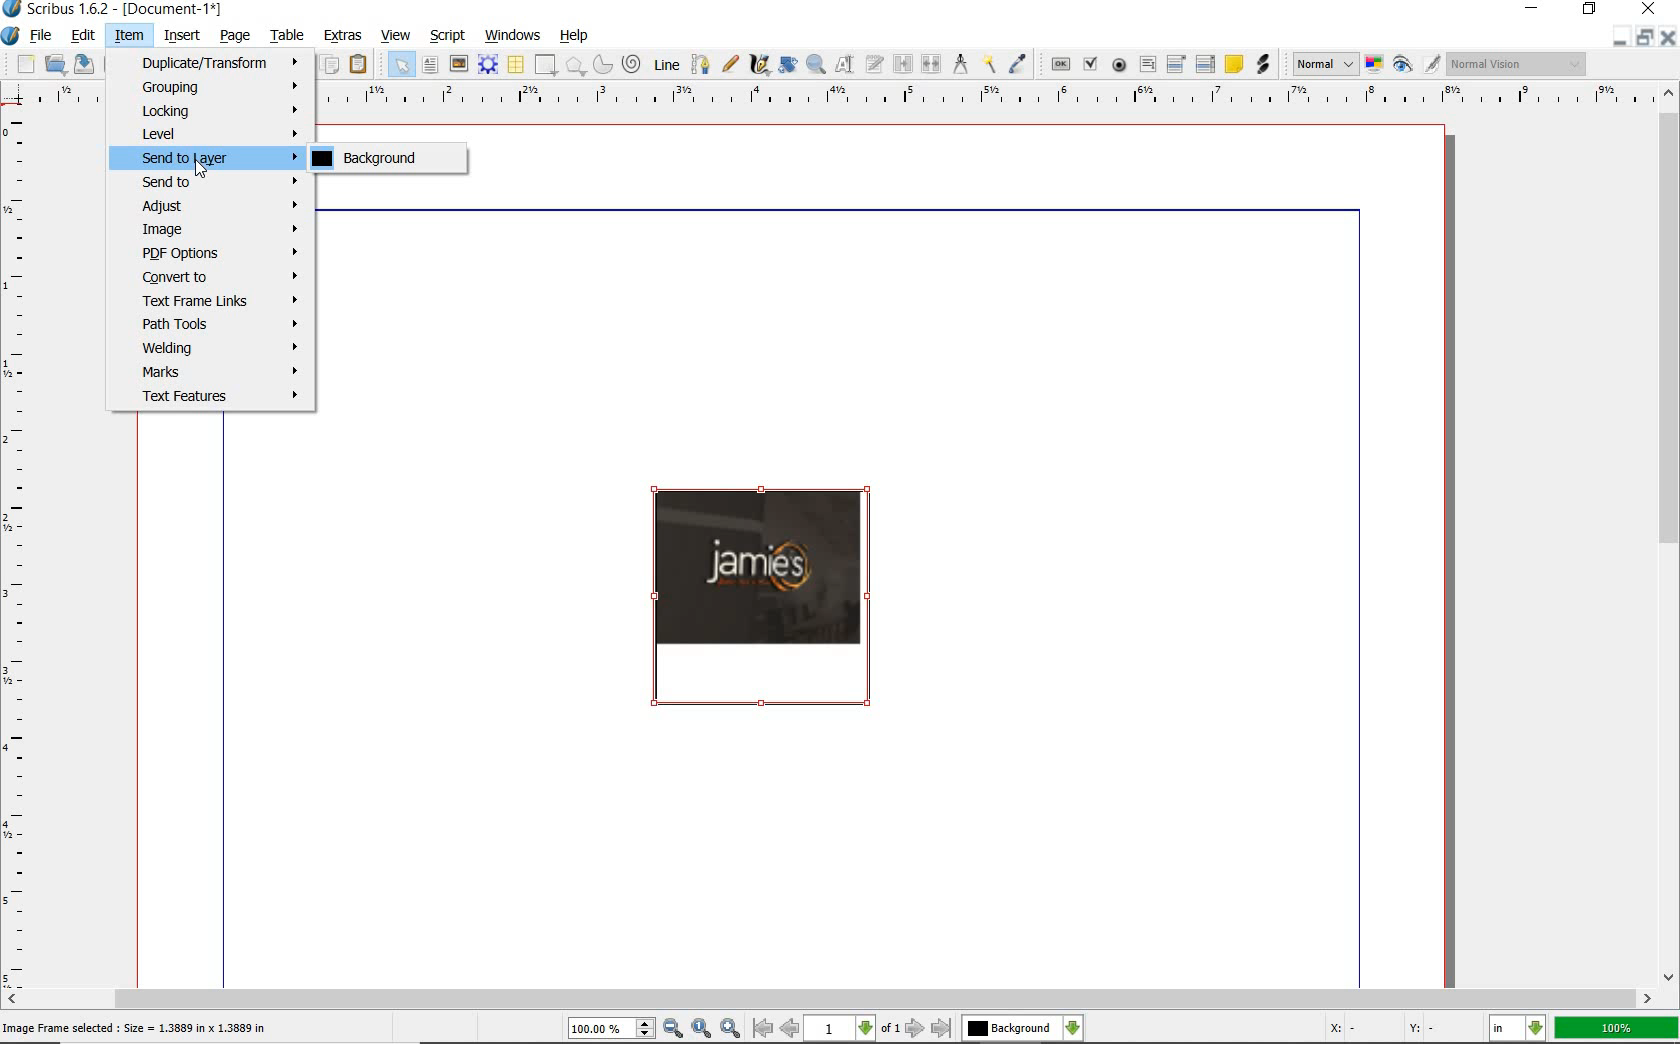 This screenshot has height=1044, width=1680. Describe the element at coordinates (207, 158) in the screenshot. I see `Send to Layer` at that location.